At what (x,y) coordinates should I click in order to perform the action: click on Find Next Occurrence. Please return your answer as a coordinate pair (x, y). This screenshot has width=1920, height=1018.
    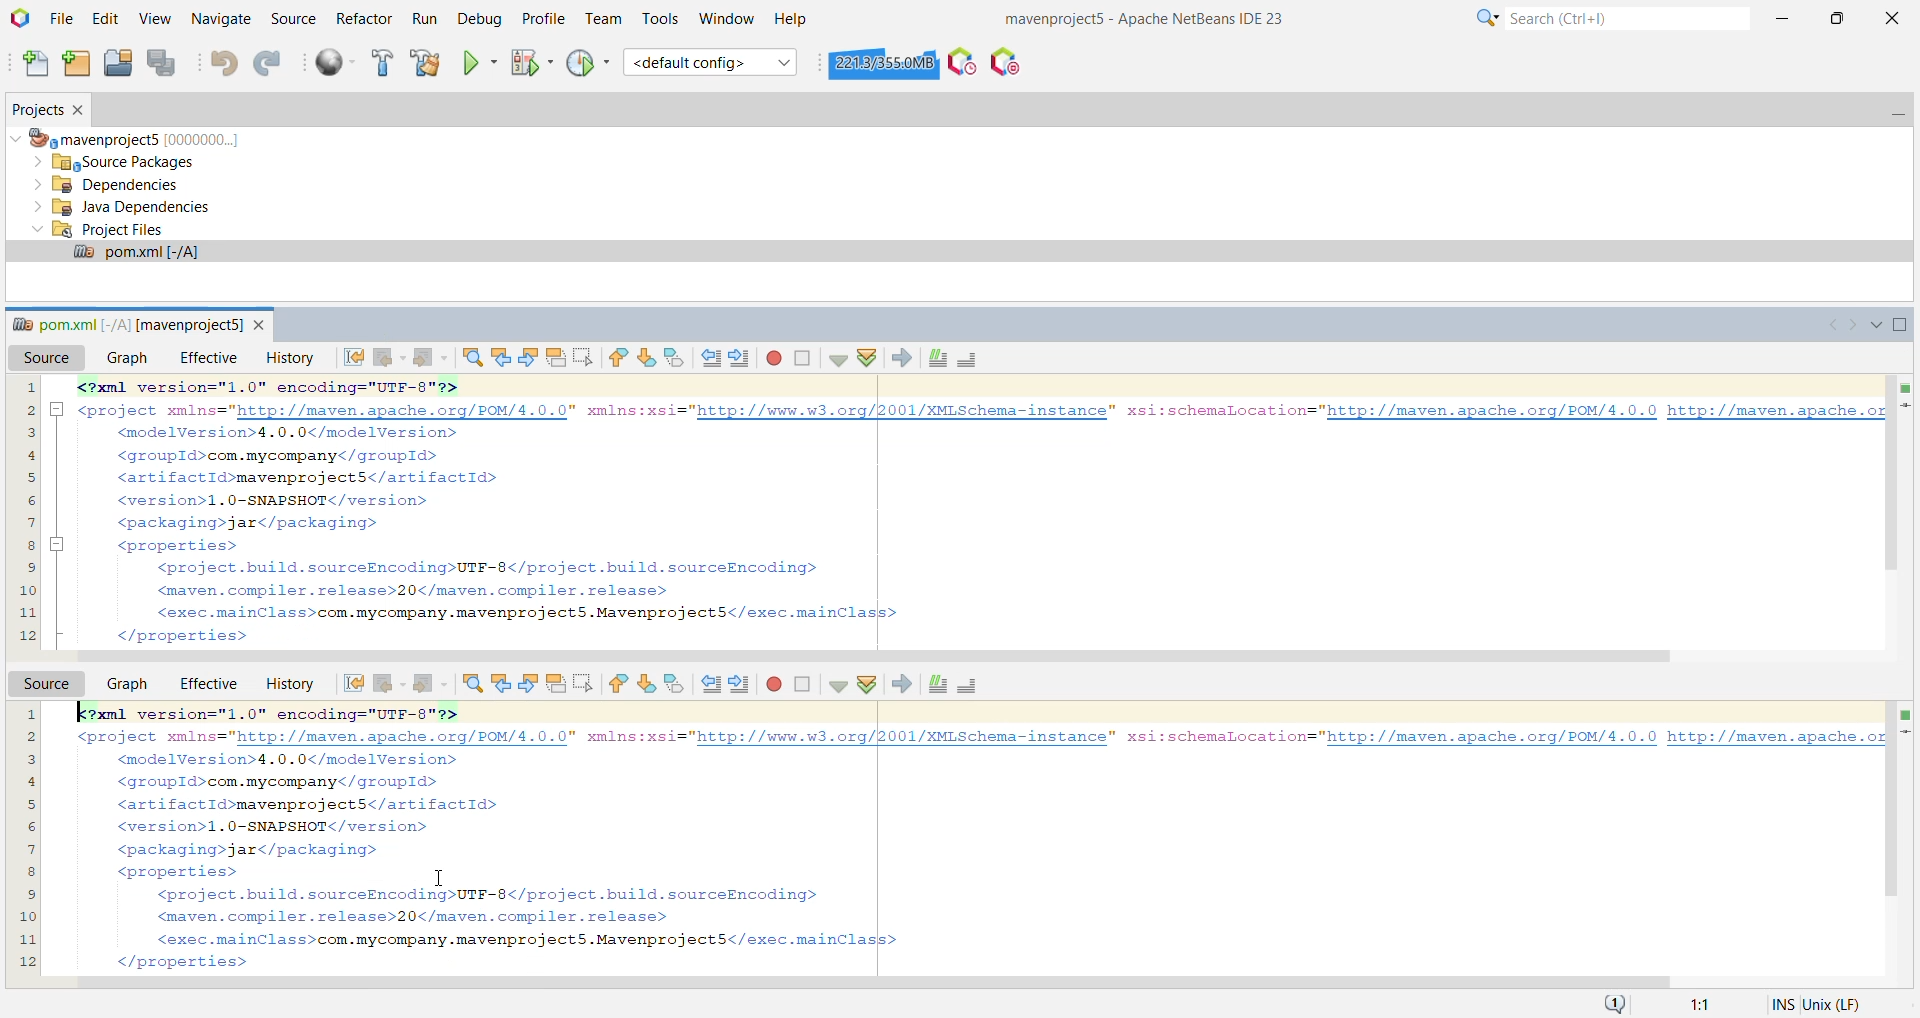
    Looking at the image, I should click on (528, 685).